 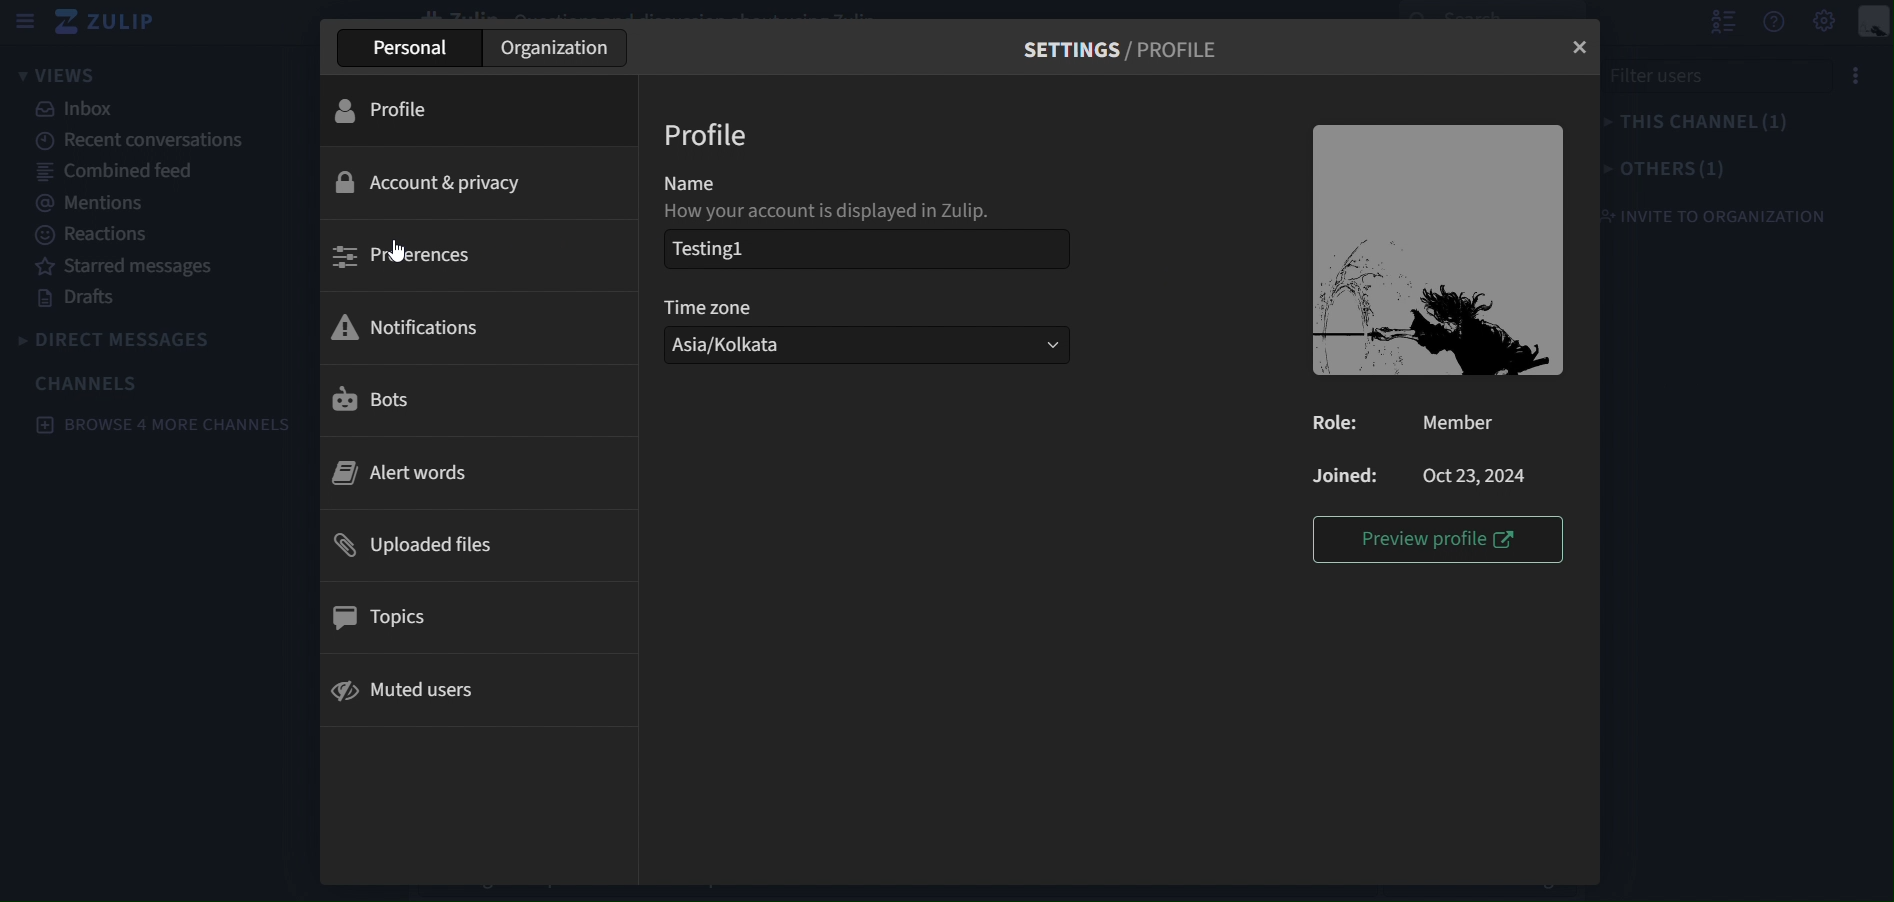 What do you see at coordinates (1776, 23) in the screenshot?
I see `get help` at bounding box center [1776, 23].